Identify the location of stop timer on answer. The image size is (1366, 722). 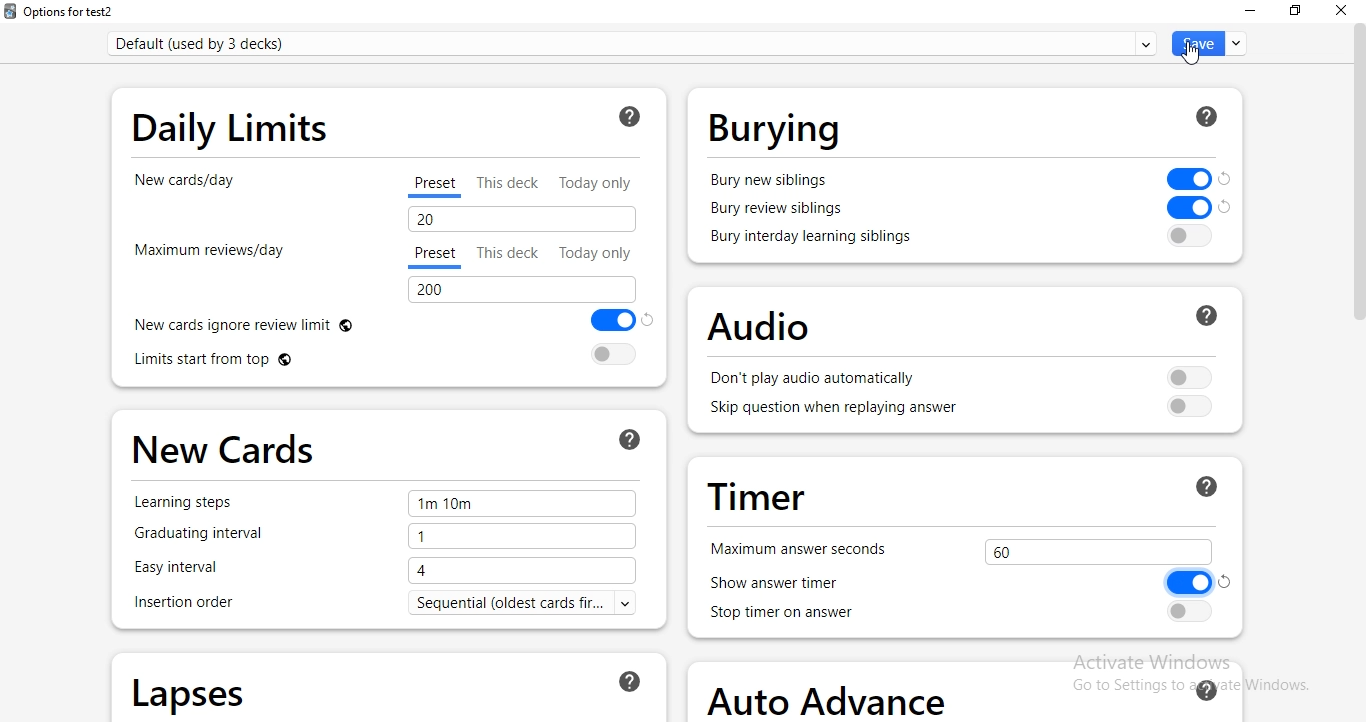
(957, 614).